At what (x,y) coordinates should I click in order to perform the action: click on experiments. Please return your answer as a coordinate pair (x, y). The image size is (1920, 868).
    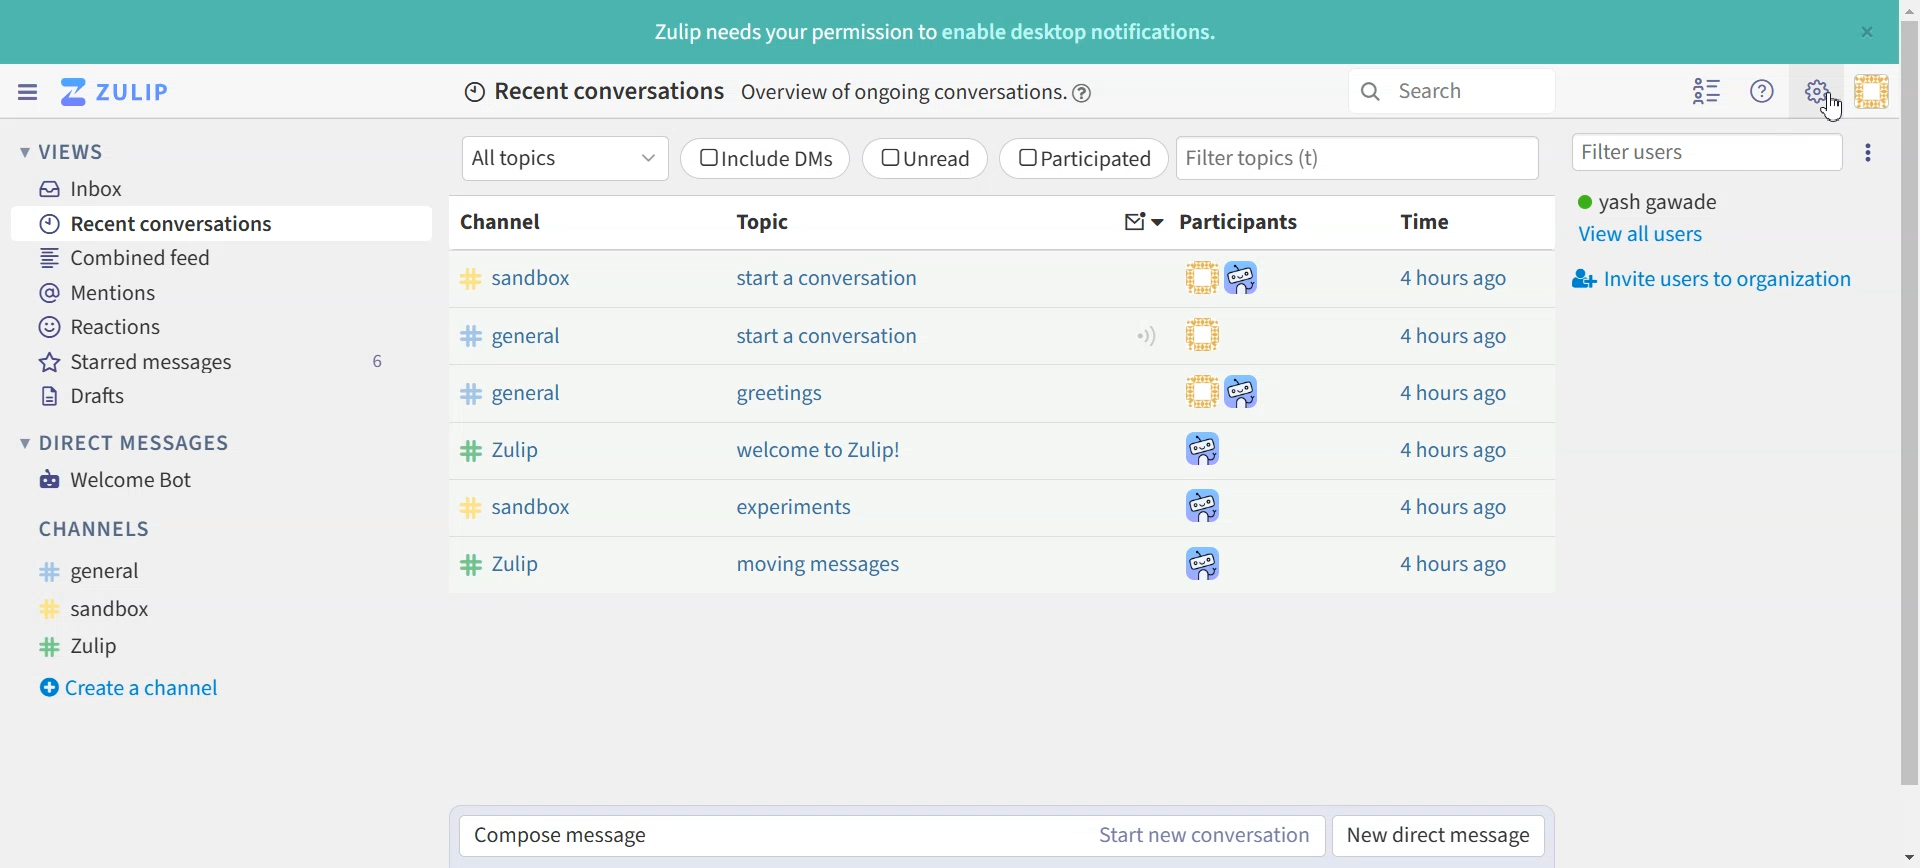
    Looking at the image, I should click on (794, 507).